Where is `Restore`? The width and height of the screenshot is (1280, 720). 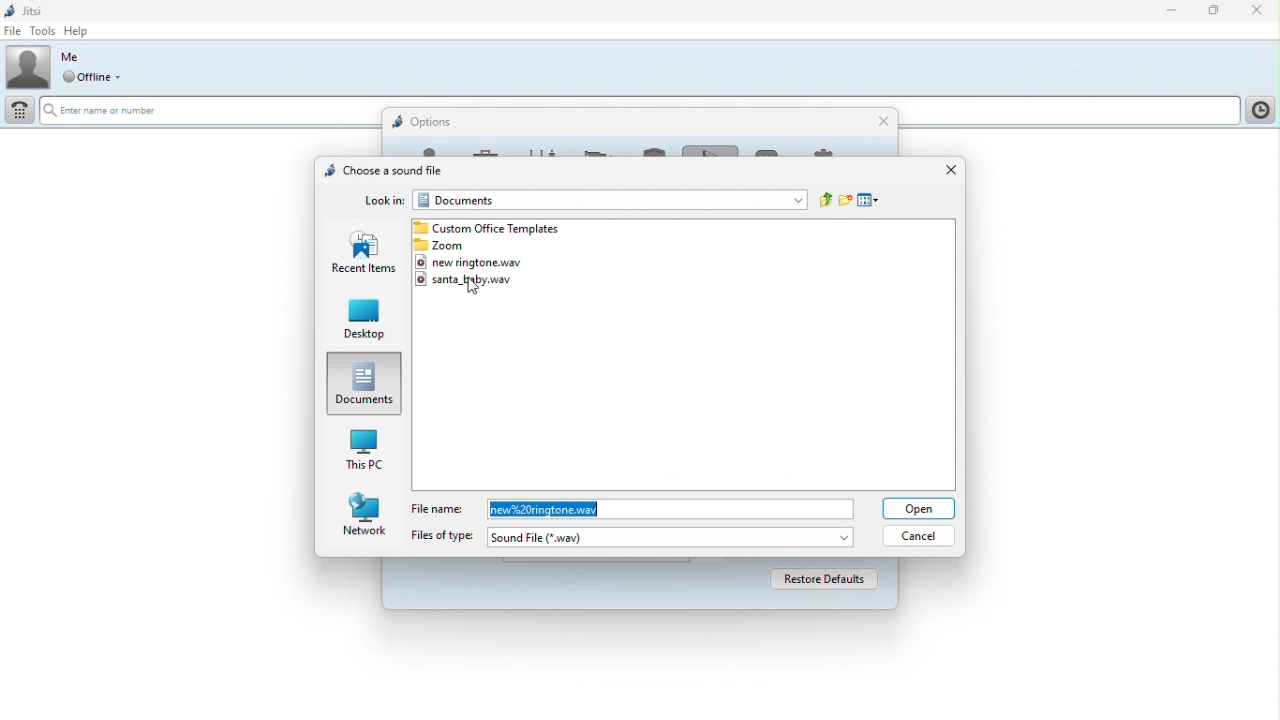 Restore is located at coordinates (1215, 12).